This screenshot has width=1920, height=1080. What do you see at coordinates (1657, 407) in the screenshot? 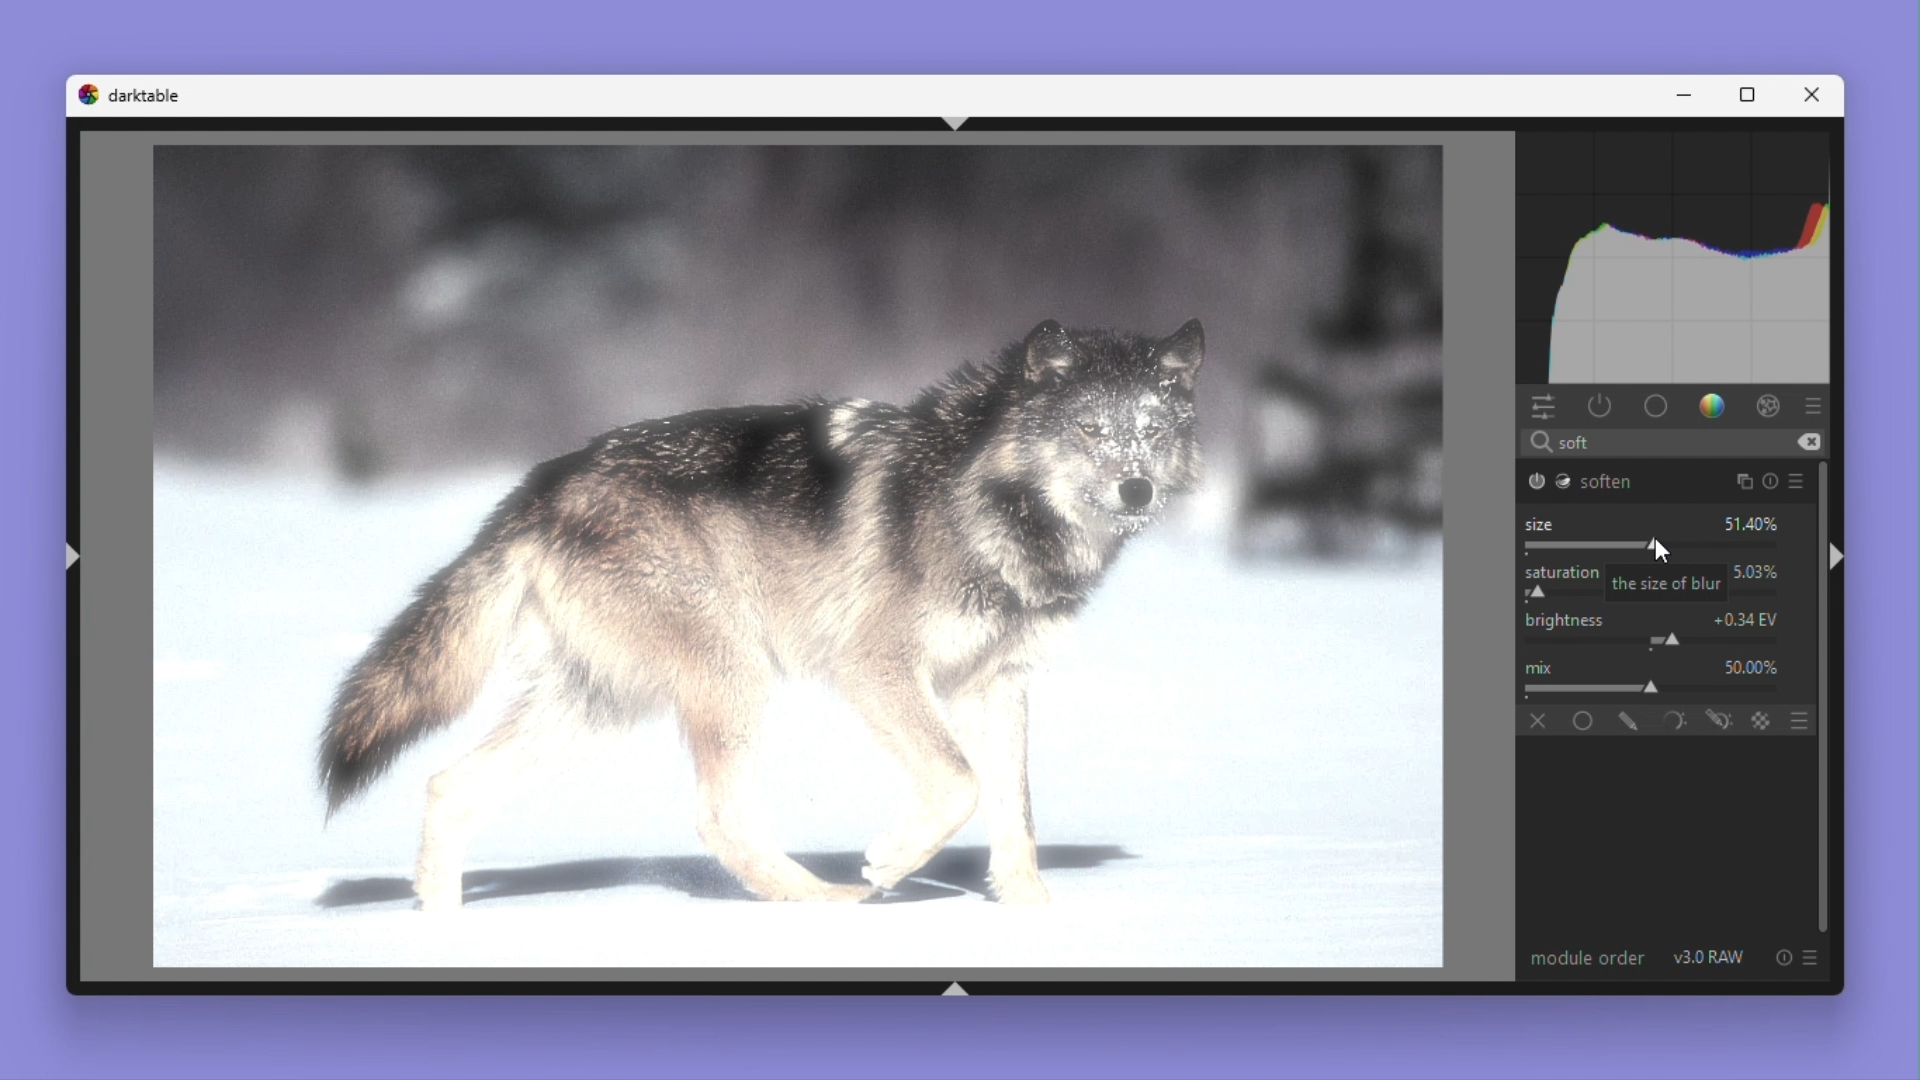
I see `Base` at bounding box center [1657, 407].